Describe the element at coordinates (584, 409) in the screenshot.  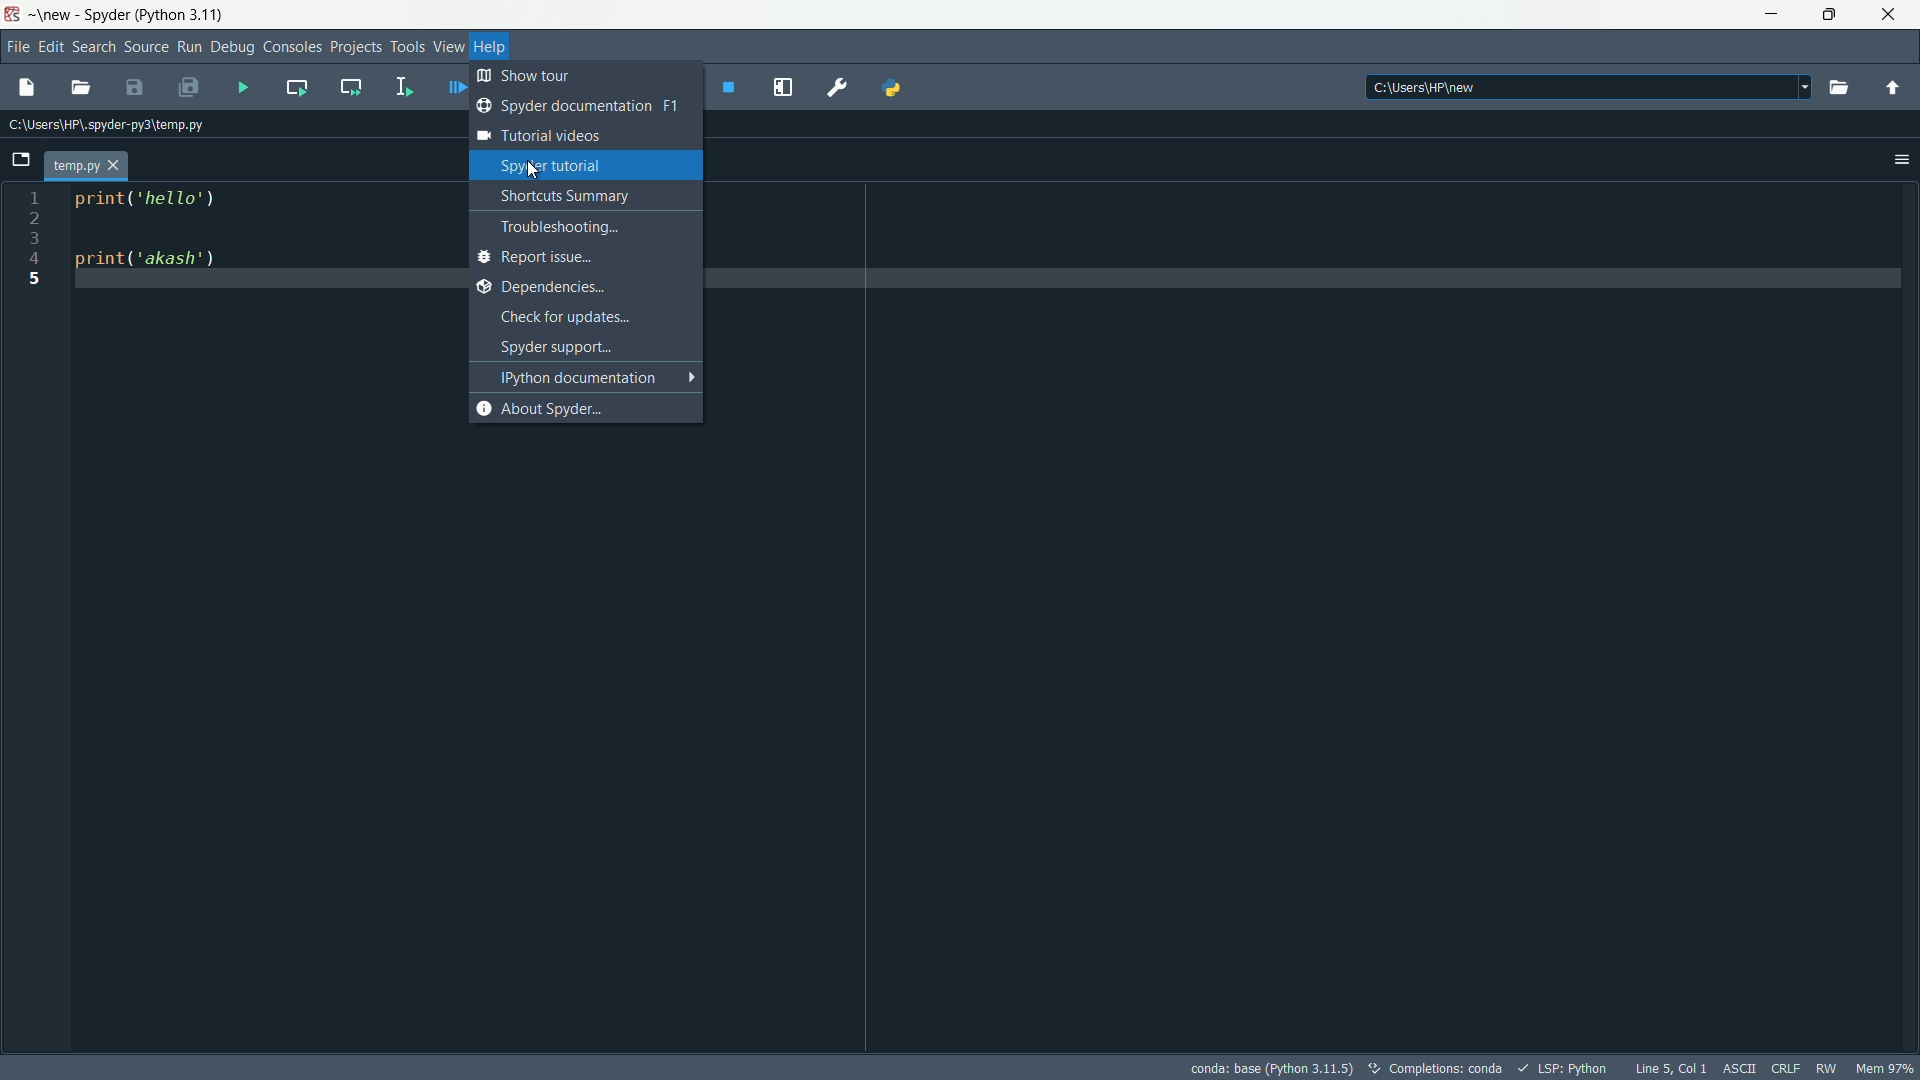
I see `about spyder` at that location.